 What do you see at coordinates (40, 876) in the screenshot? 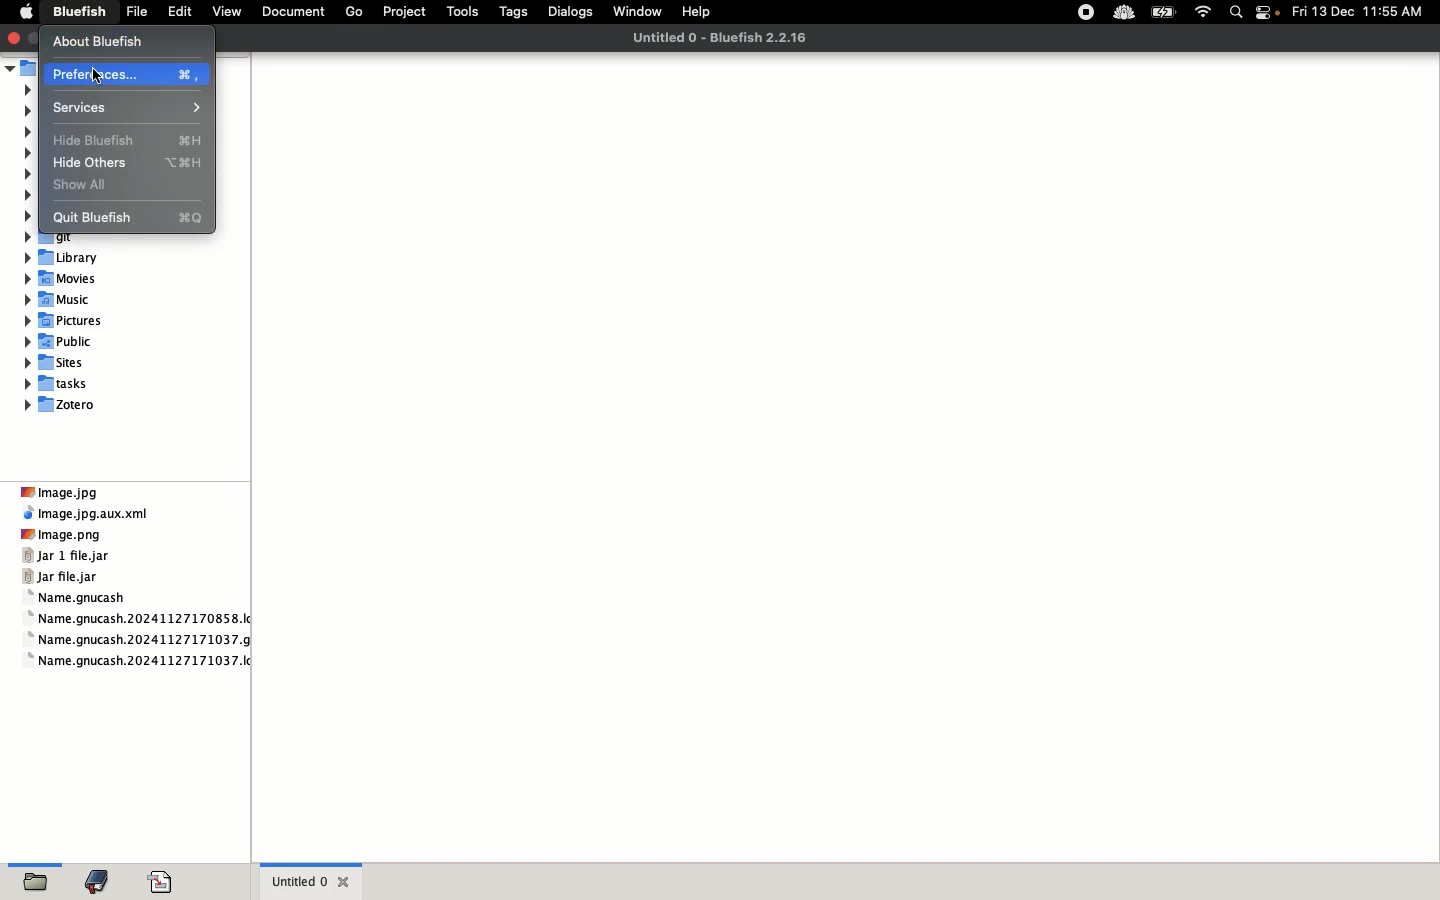
I see `folders` at bounding box center [40, 876].